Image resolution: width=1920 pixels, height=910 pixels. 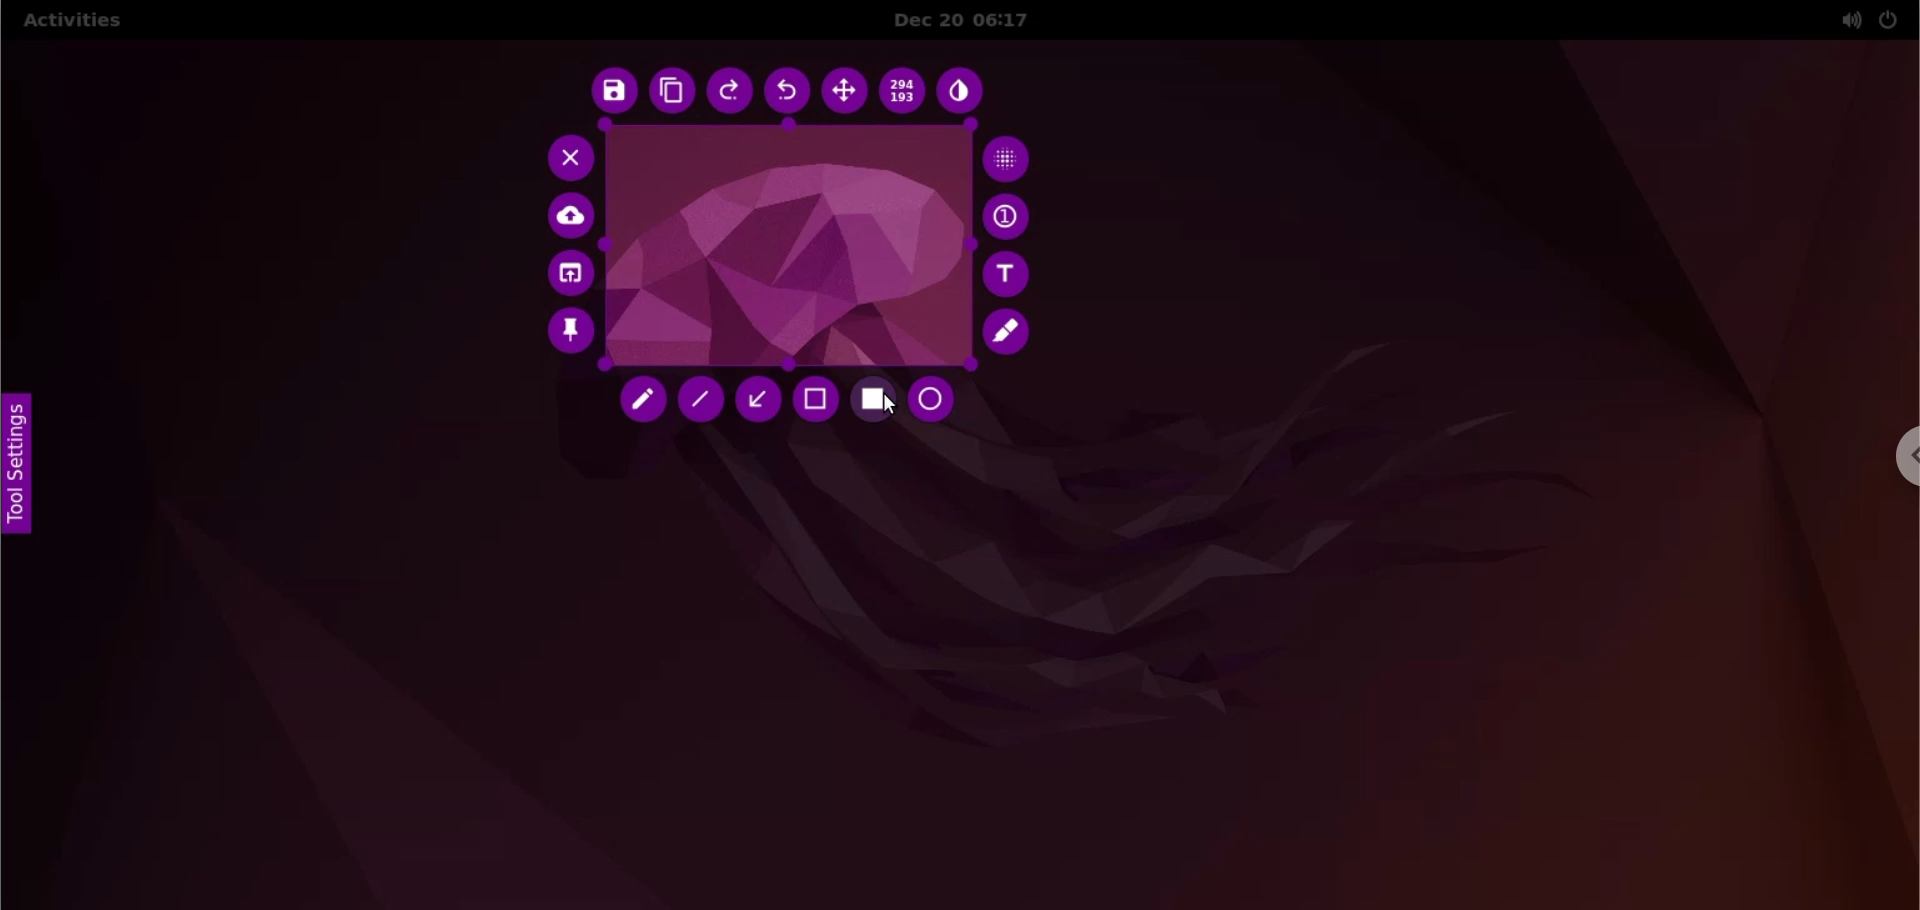 What do you see at coordinates (565, 157) in the screenshot?
I see `cancel capture` at bounding box center [565, 157].